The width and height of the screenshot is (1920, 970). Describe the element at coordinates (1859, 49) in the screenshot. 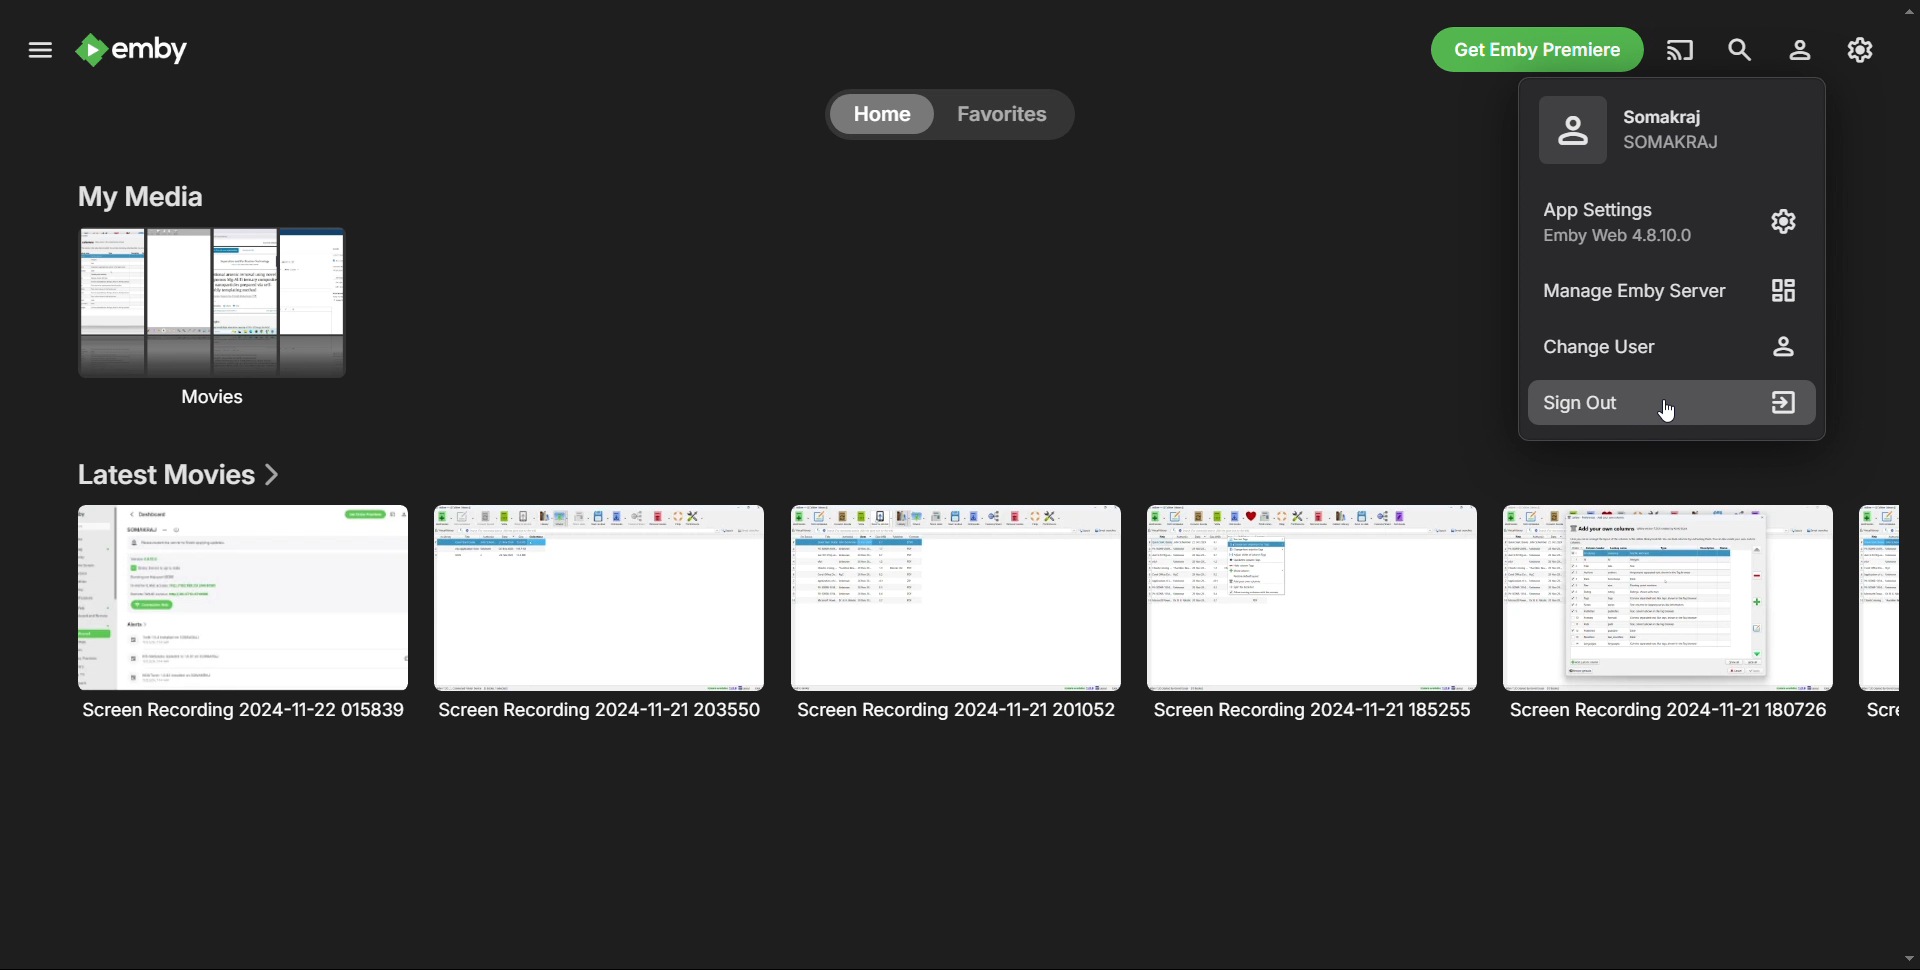

I see `settings` at that location.